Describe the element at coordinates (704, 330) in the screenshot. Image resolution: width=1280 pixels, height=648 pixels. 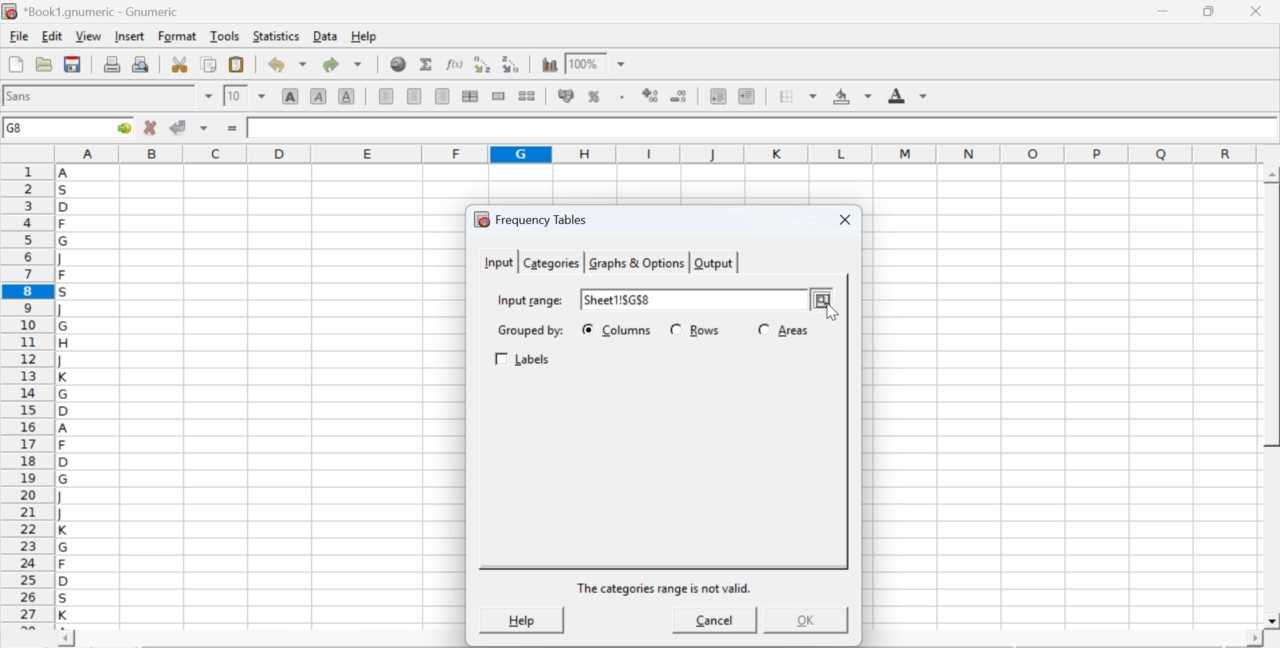
I see `rows` at that location.